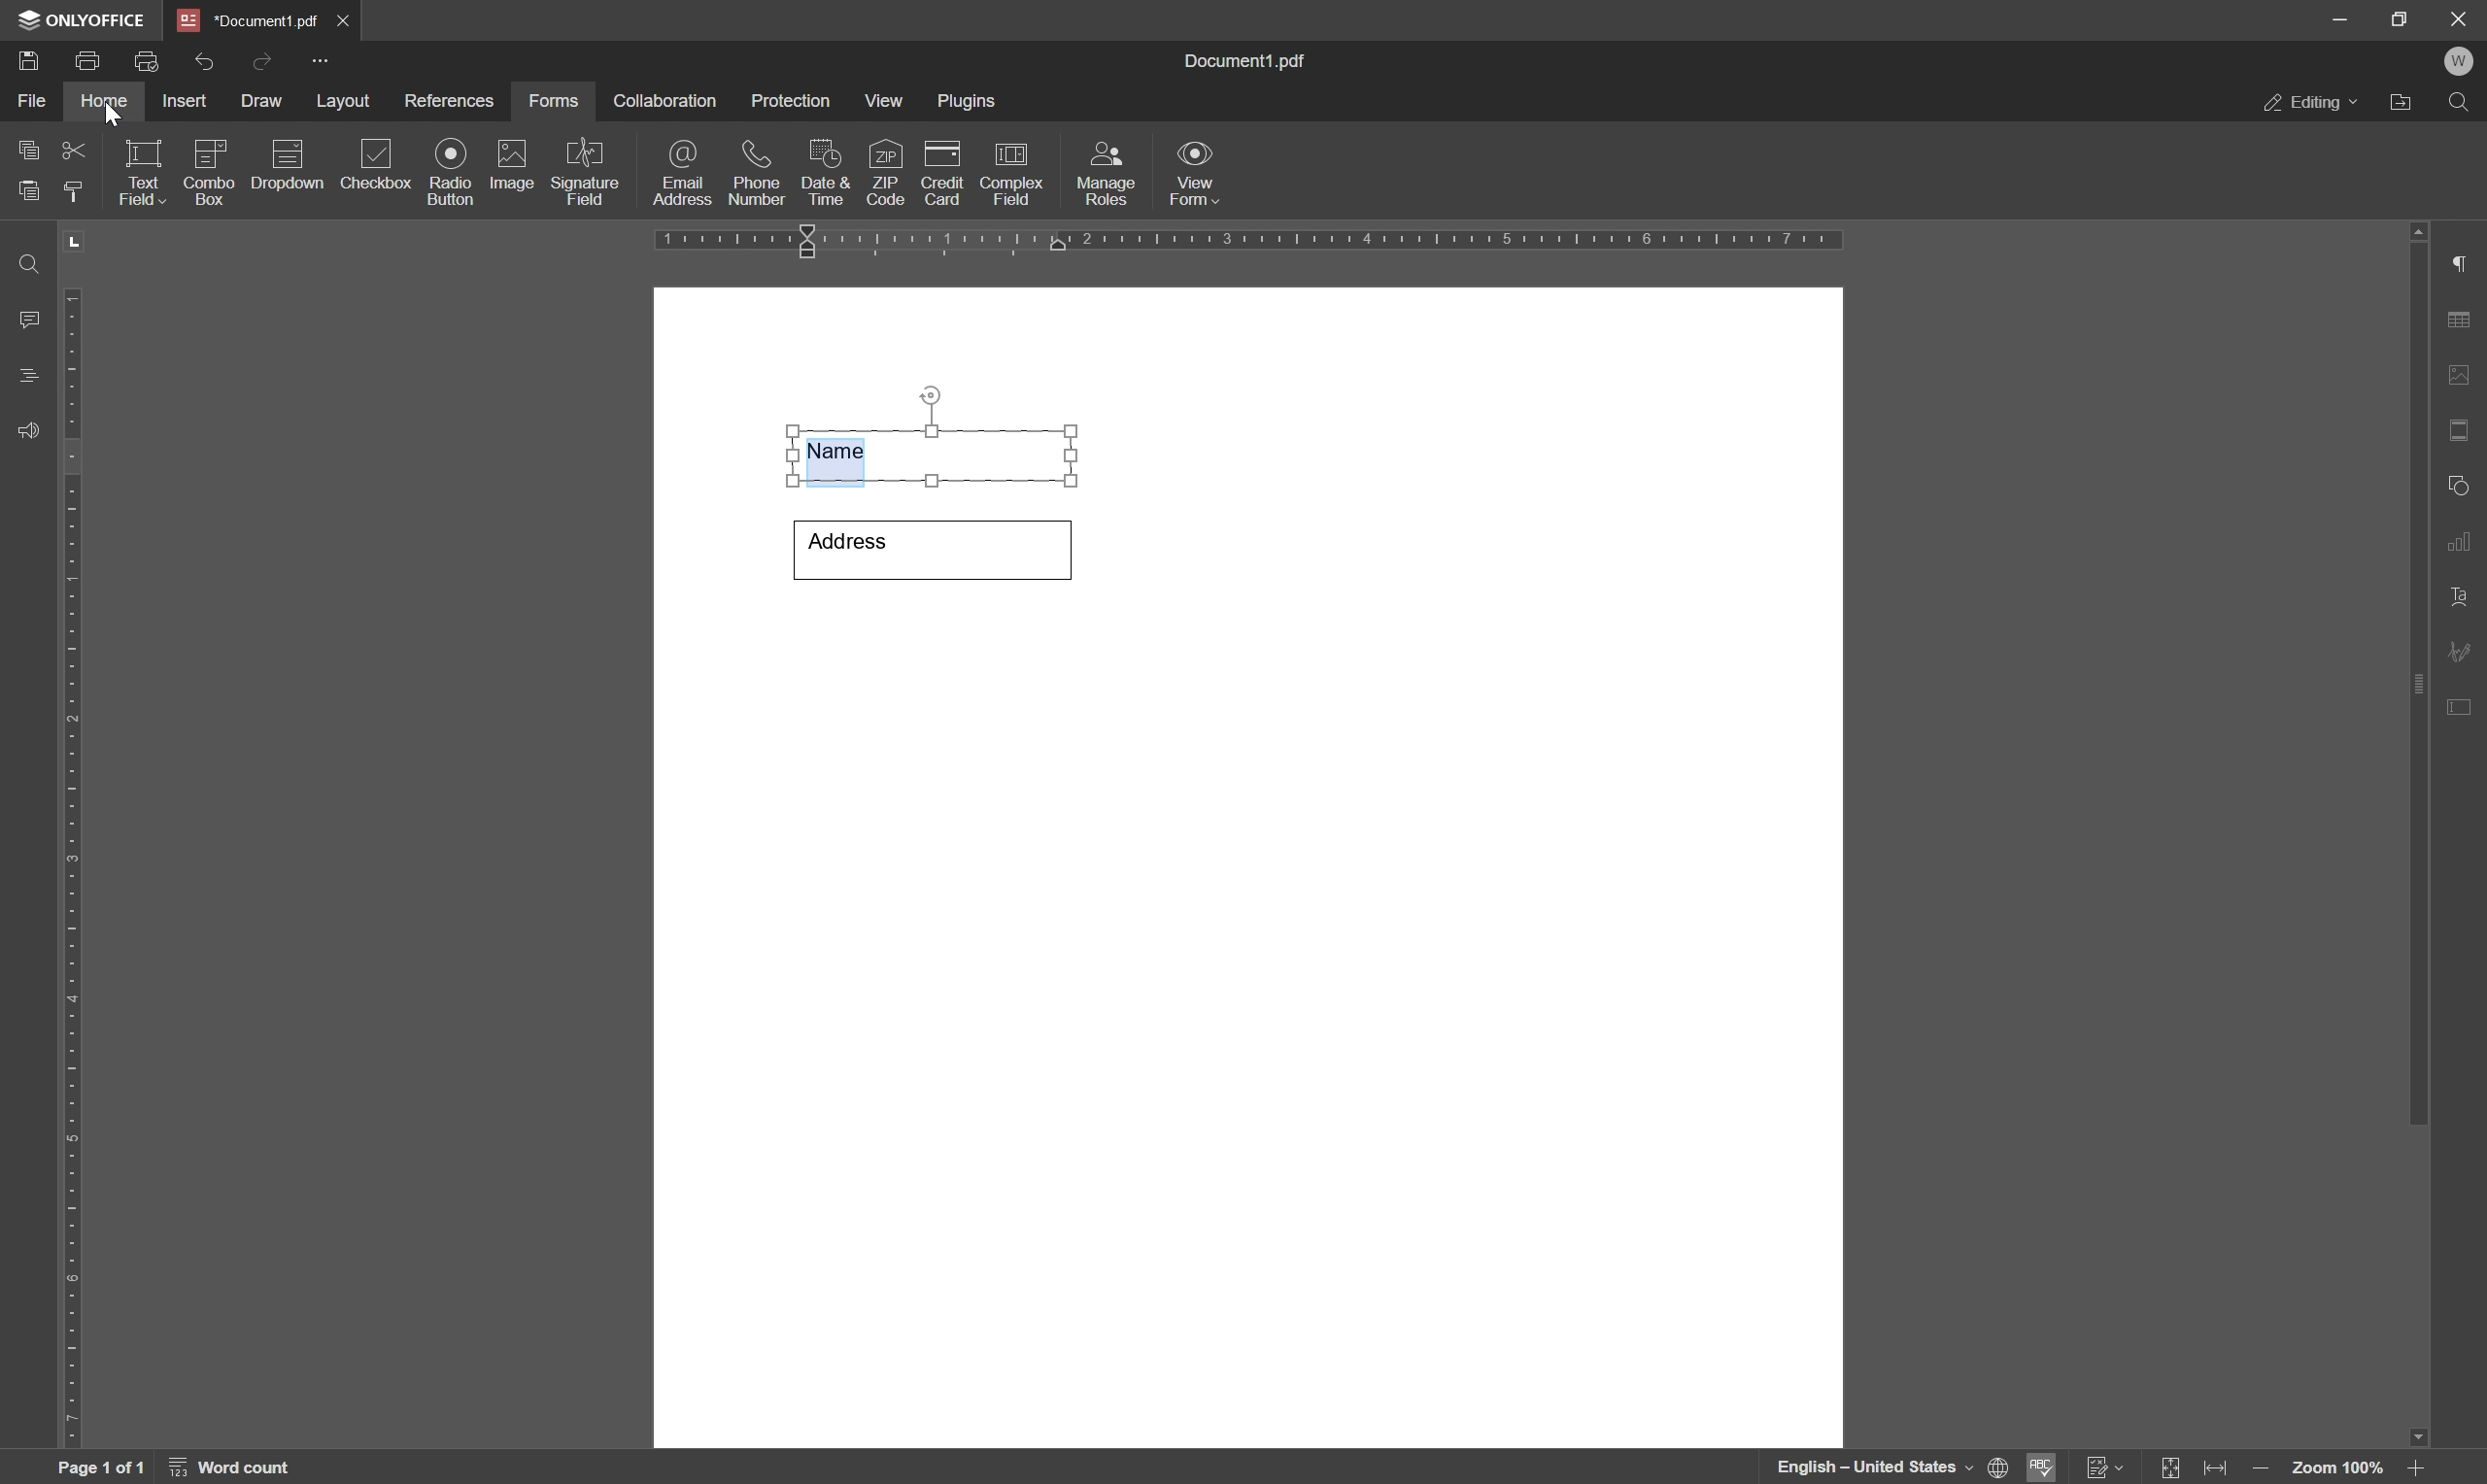 The image size is (2487, 1484). I want to click on spell checking, so click(2043, 1467).